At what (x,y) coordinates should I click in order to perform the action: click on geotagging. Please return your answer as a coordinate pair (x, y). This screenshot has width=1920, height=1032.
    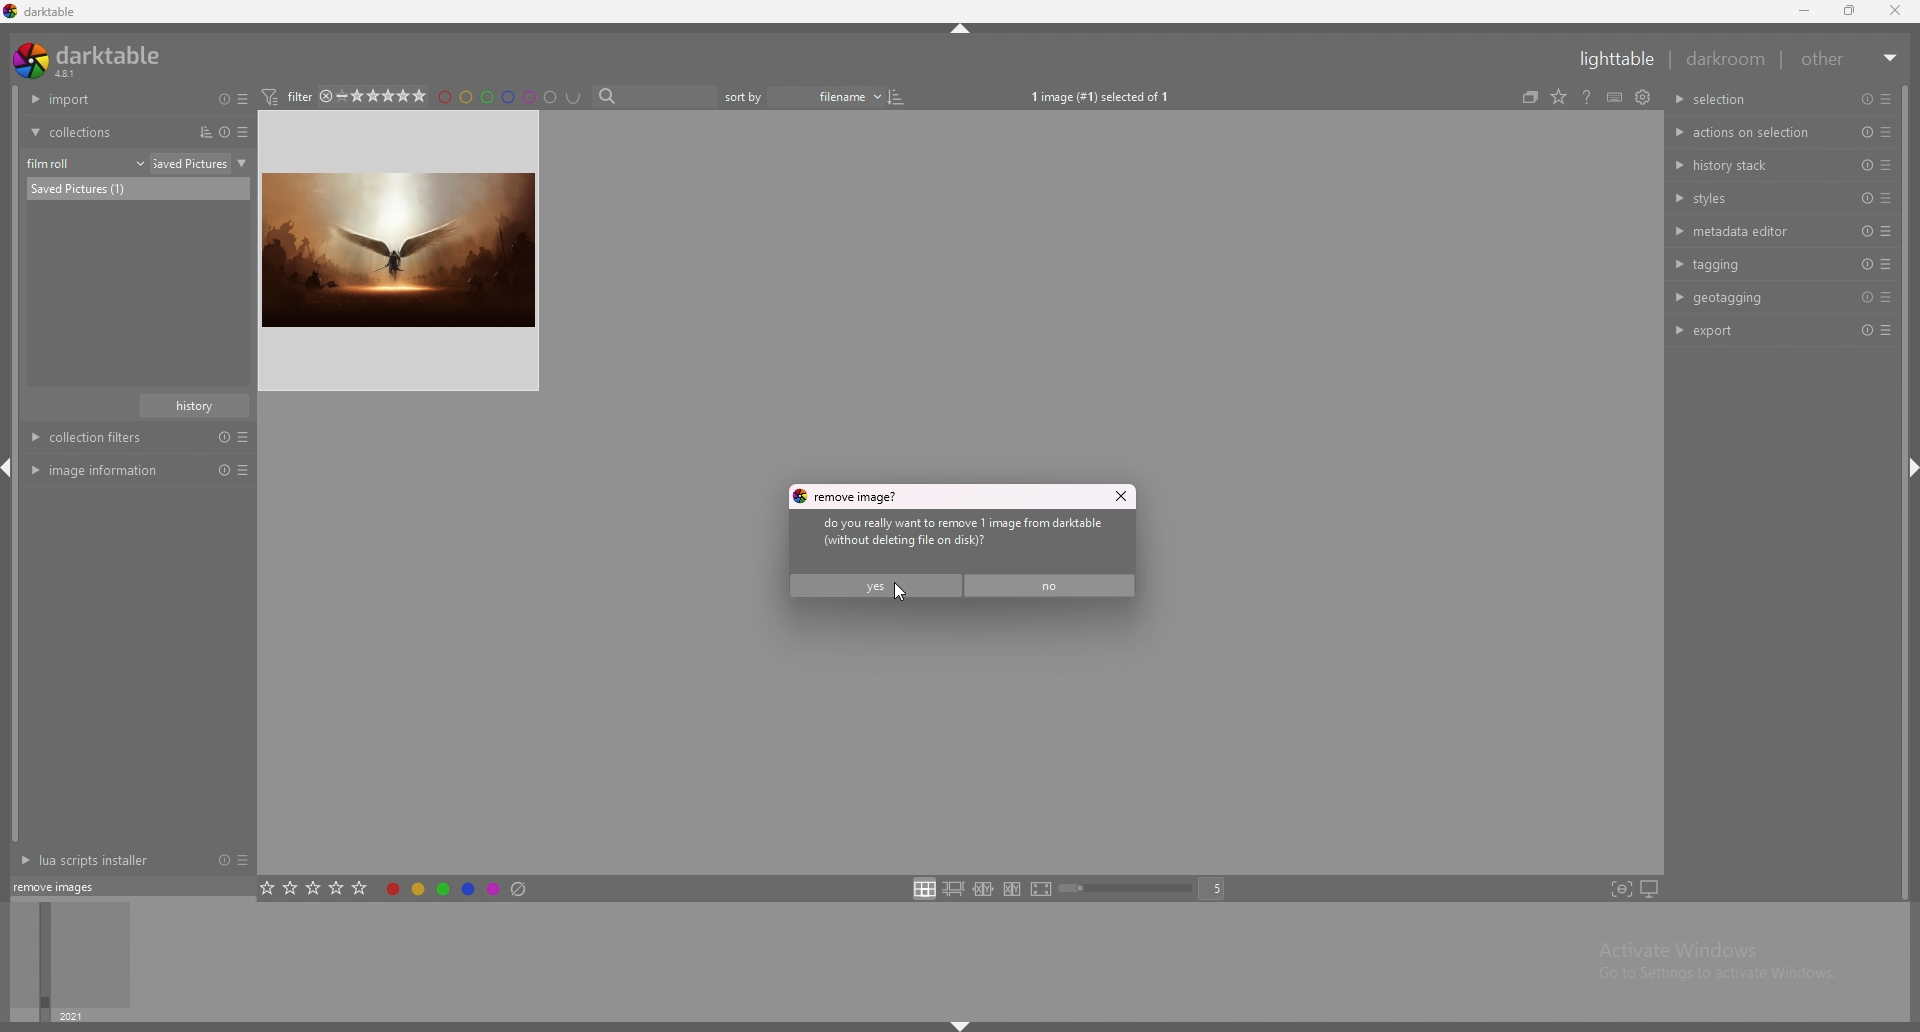
    Looking at the image, I should click on (1748, 297).